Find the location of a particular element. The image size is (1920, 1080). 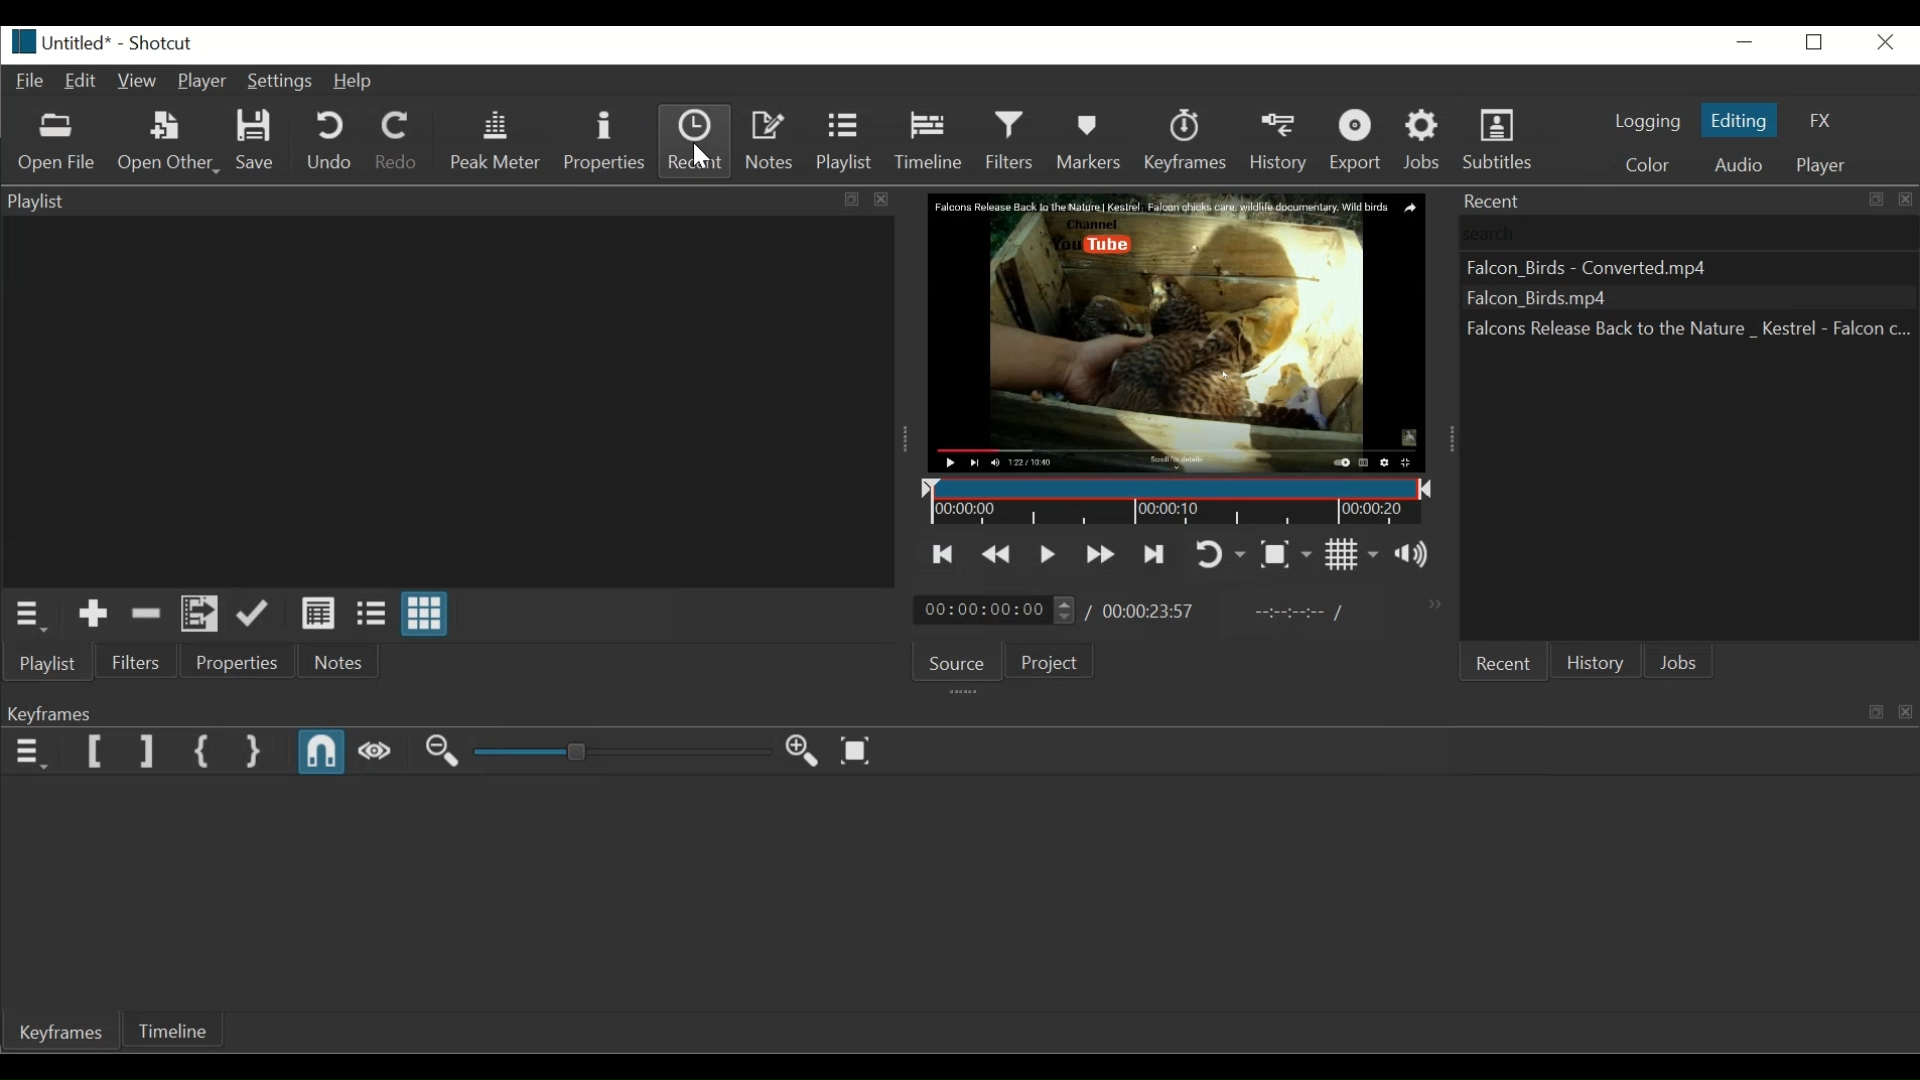

Falcon Release Back to the Nature | Kestrel. Falcon chicks care wildlife documentary. Wild Birds. Channel. You tube(Media Viewer) is located at coordinates (1175, 333).